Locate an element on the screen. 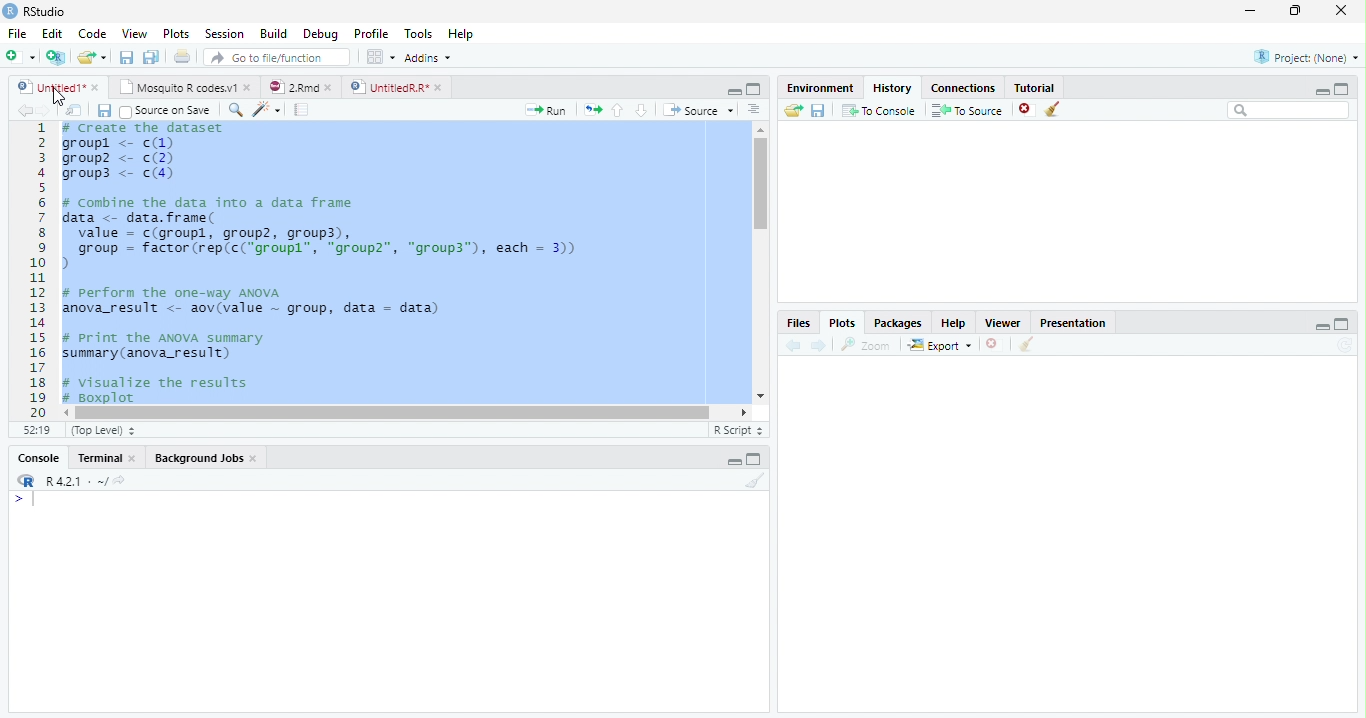 The image size is (1366, 718). Packages is located at coordinates (900, 323).